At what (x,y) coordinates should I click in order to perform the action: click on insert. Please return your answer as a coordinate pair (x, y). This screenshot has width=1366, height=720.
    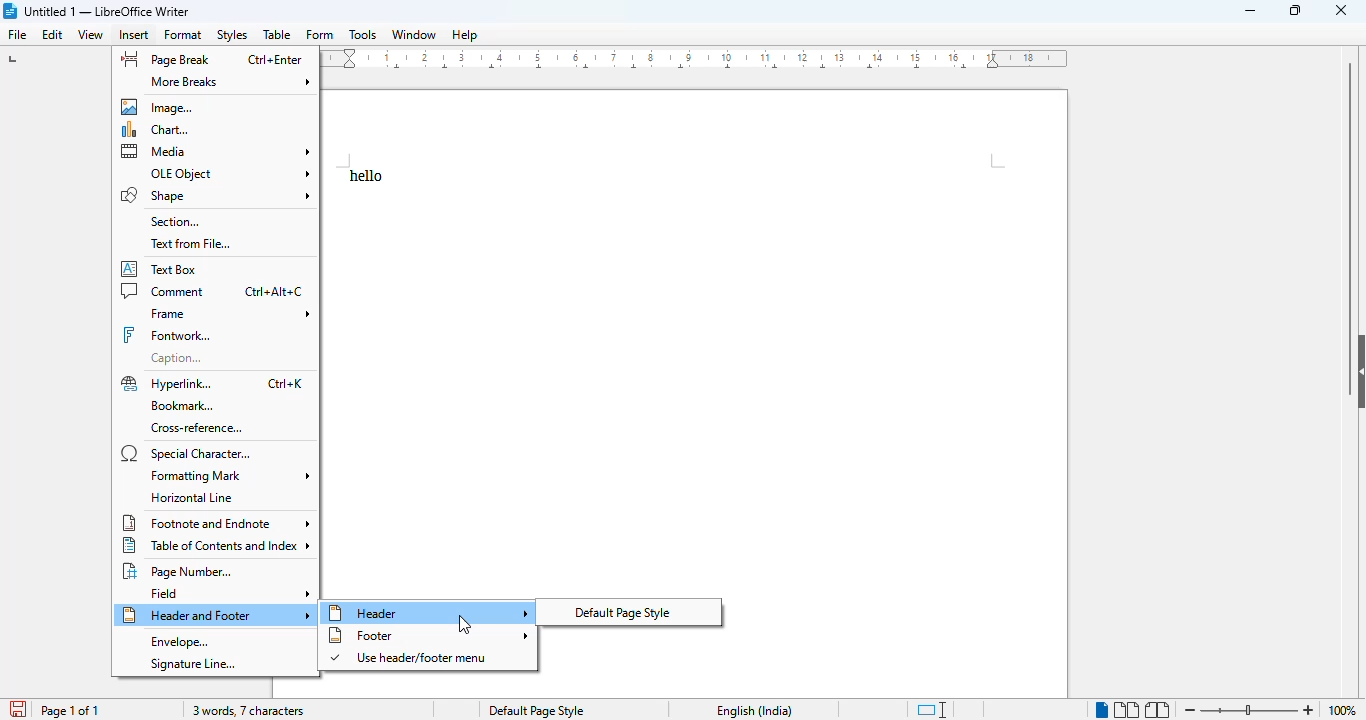
    Looking at the image, I should click on (133, 34).